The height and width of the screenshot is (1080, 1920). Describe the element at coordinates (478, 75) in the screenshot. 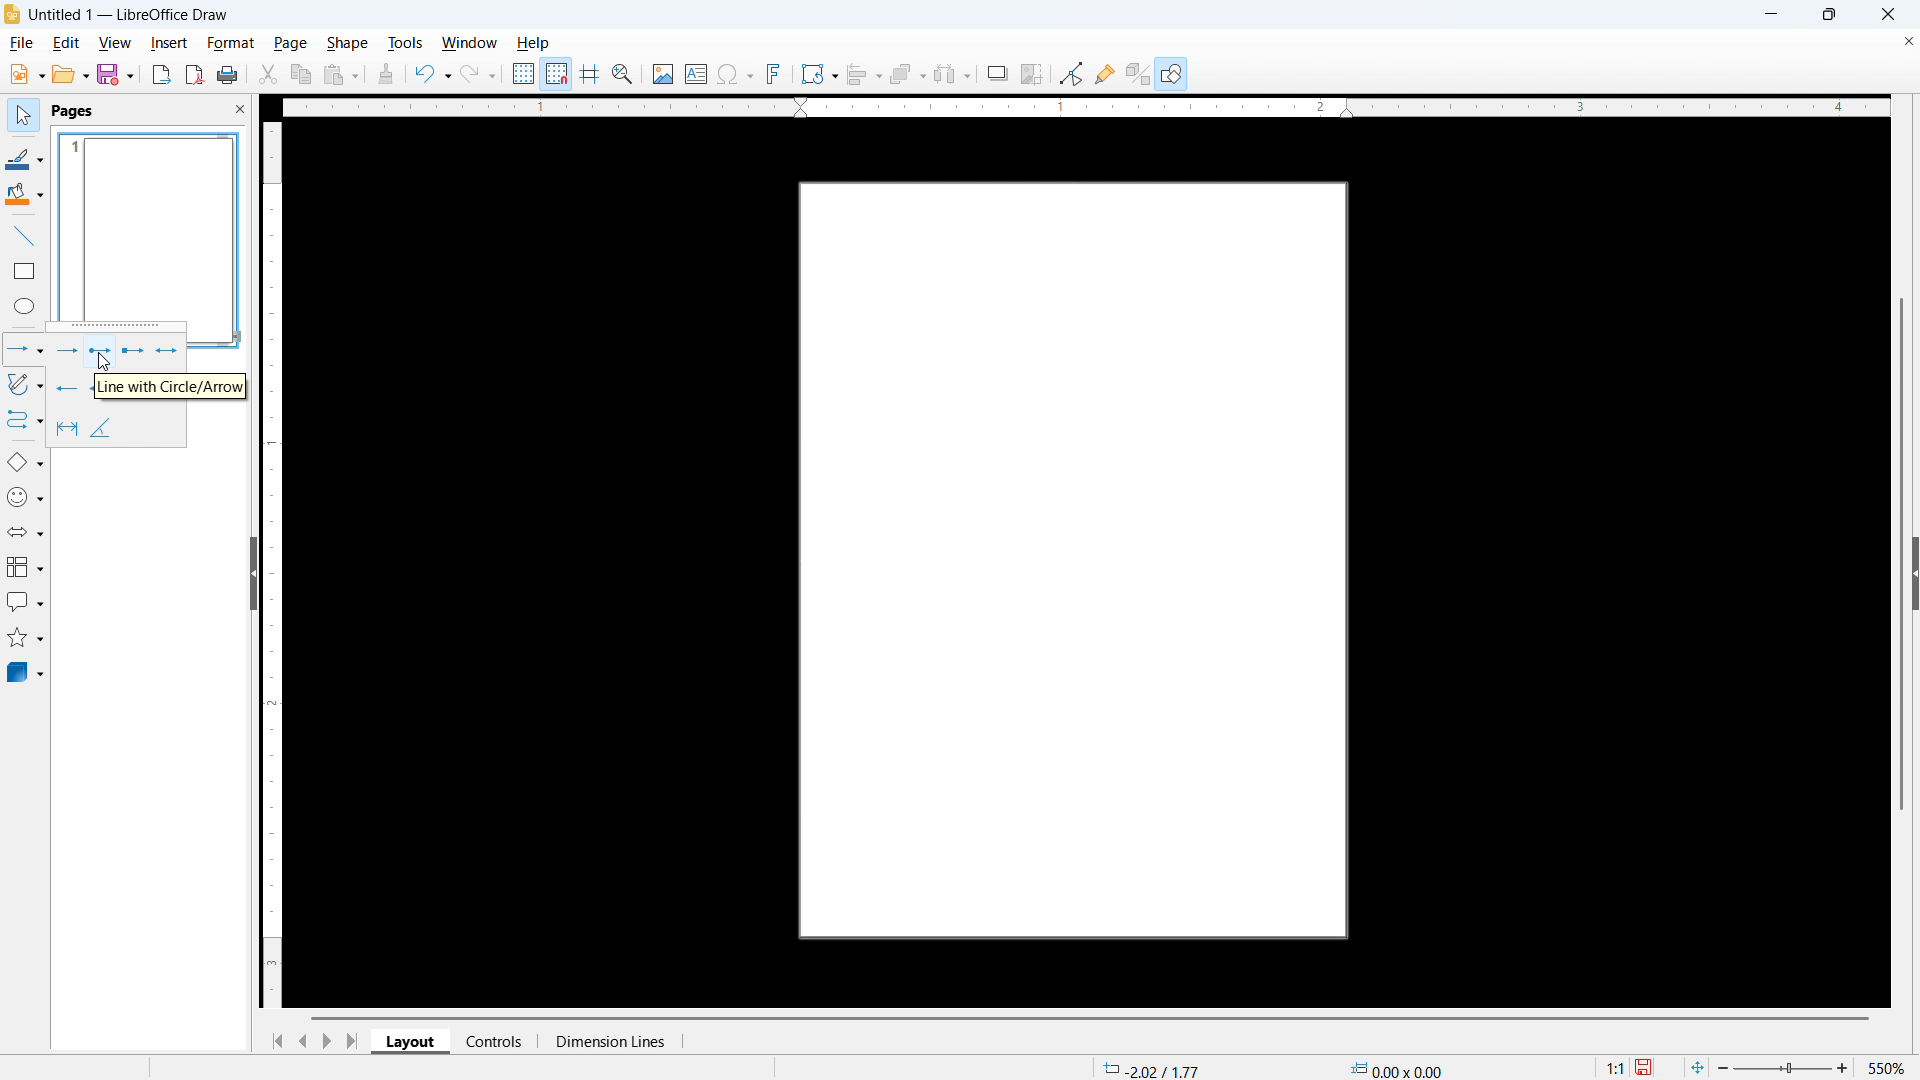

I see `Redo ` at that location.